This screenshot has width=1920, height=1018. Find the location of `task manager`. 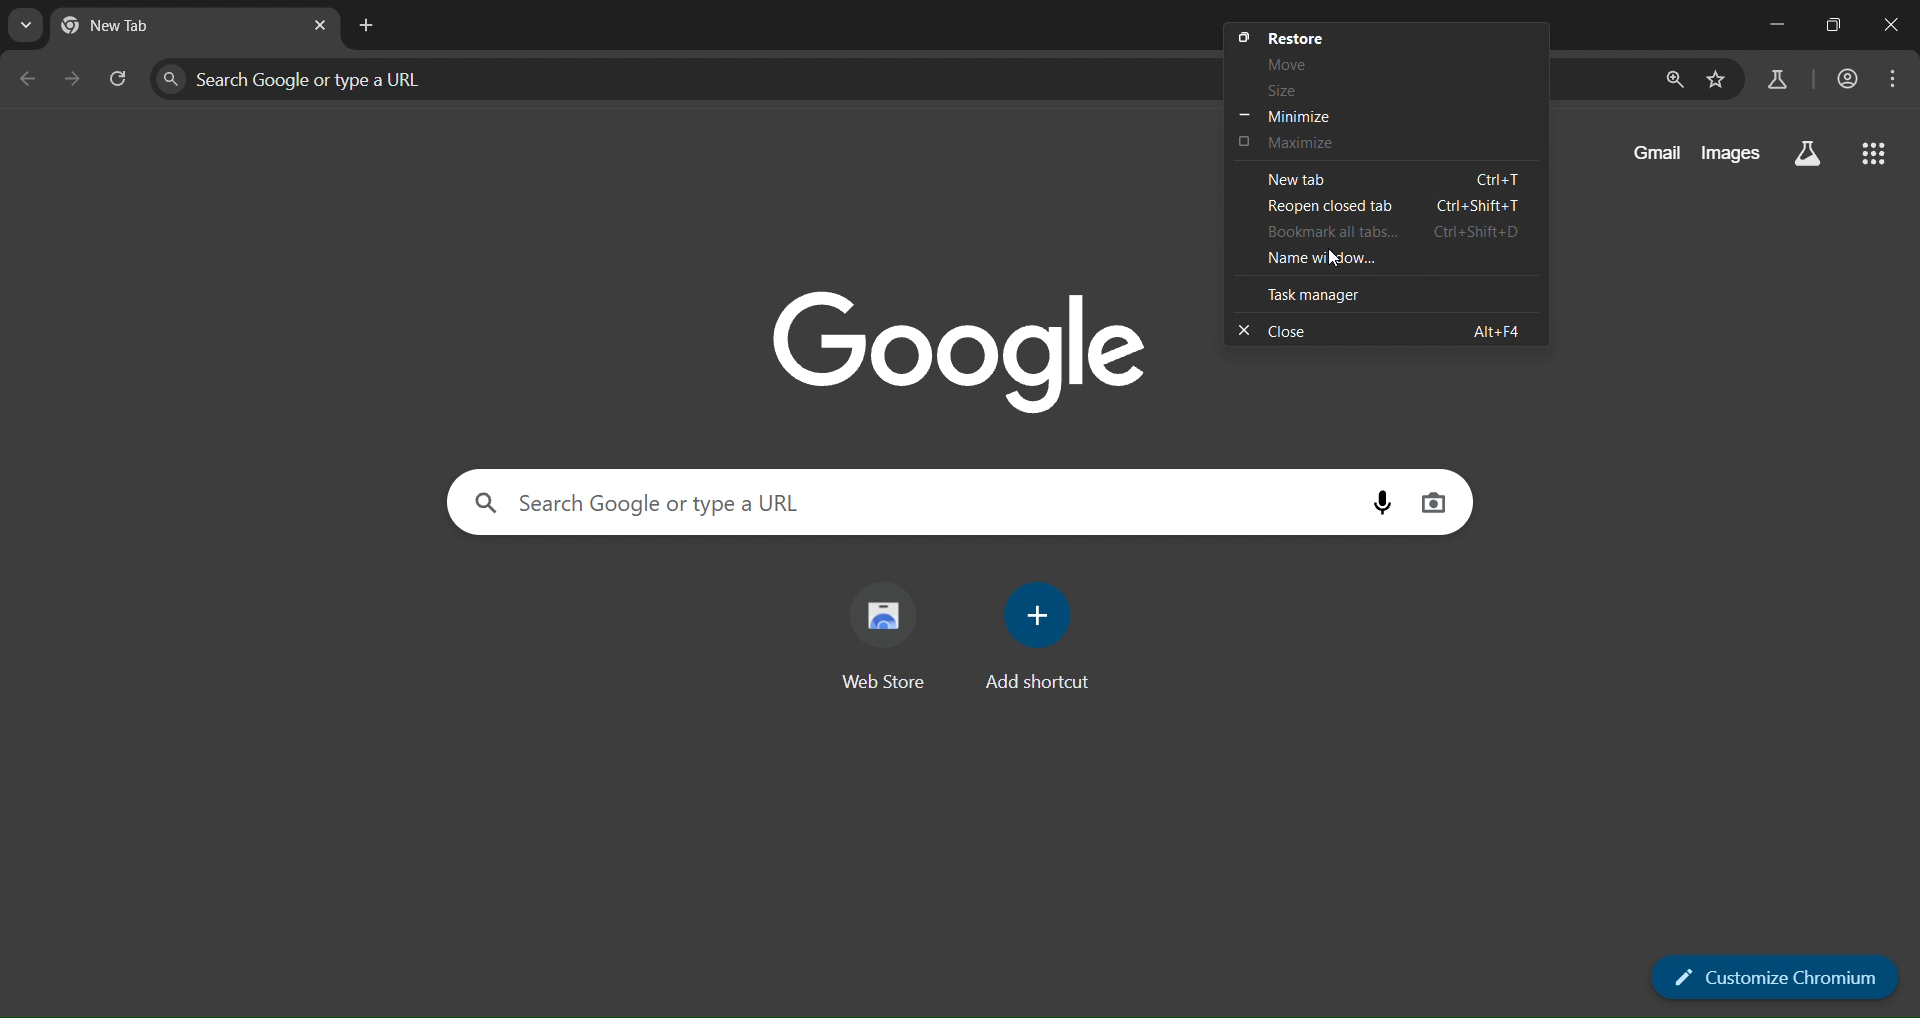

task manager is located at coordinates (1320, 295).